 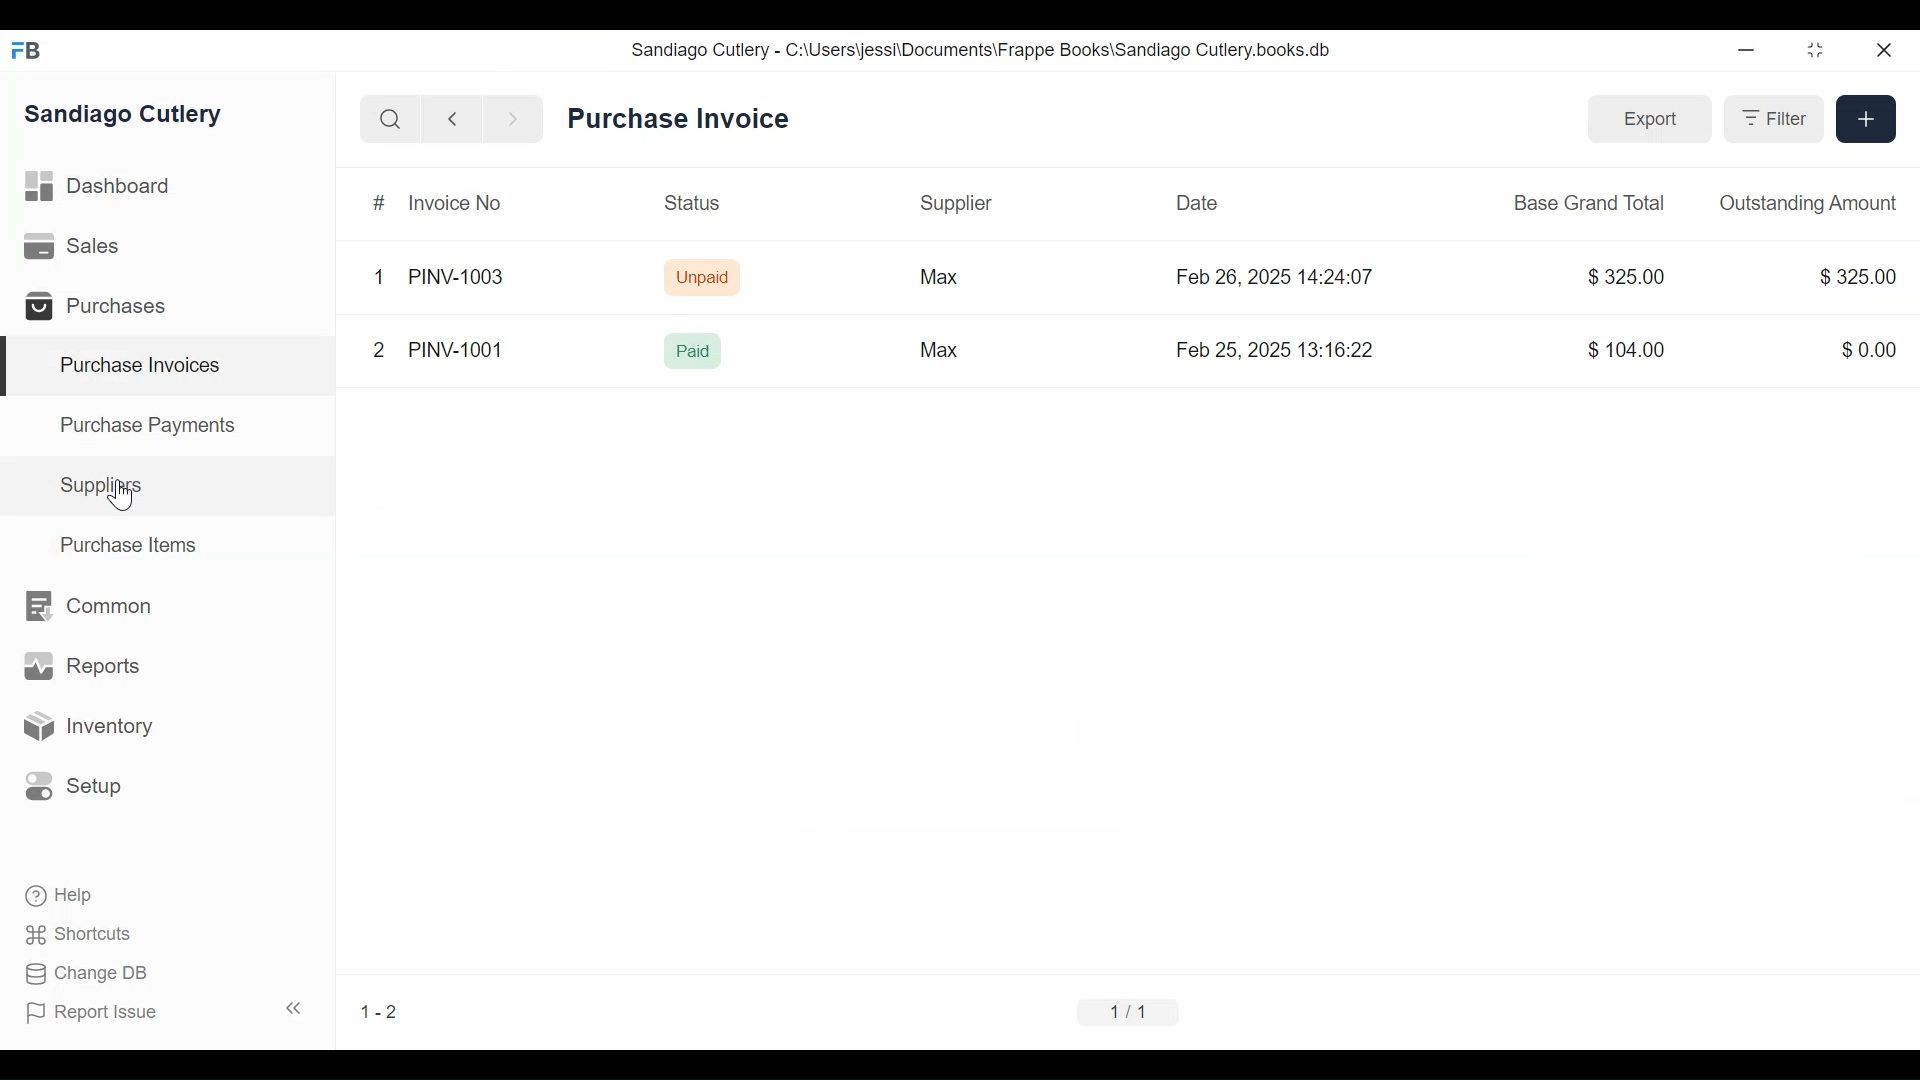 I want to click on Supplies, so click(x=106, y=485).